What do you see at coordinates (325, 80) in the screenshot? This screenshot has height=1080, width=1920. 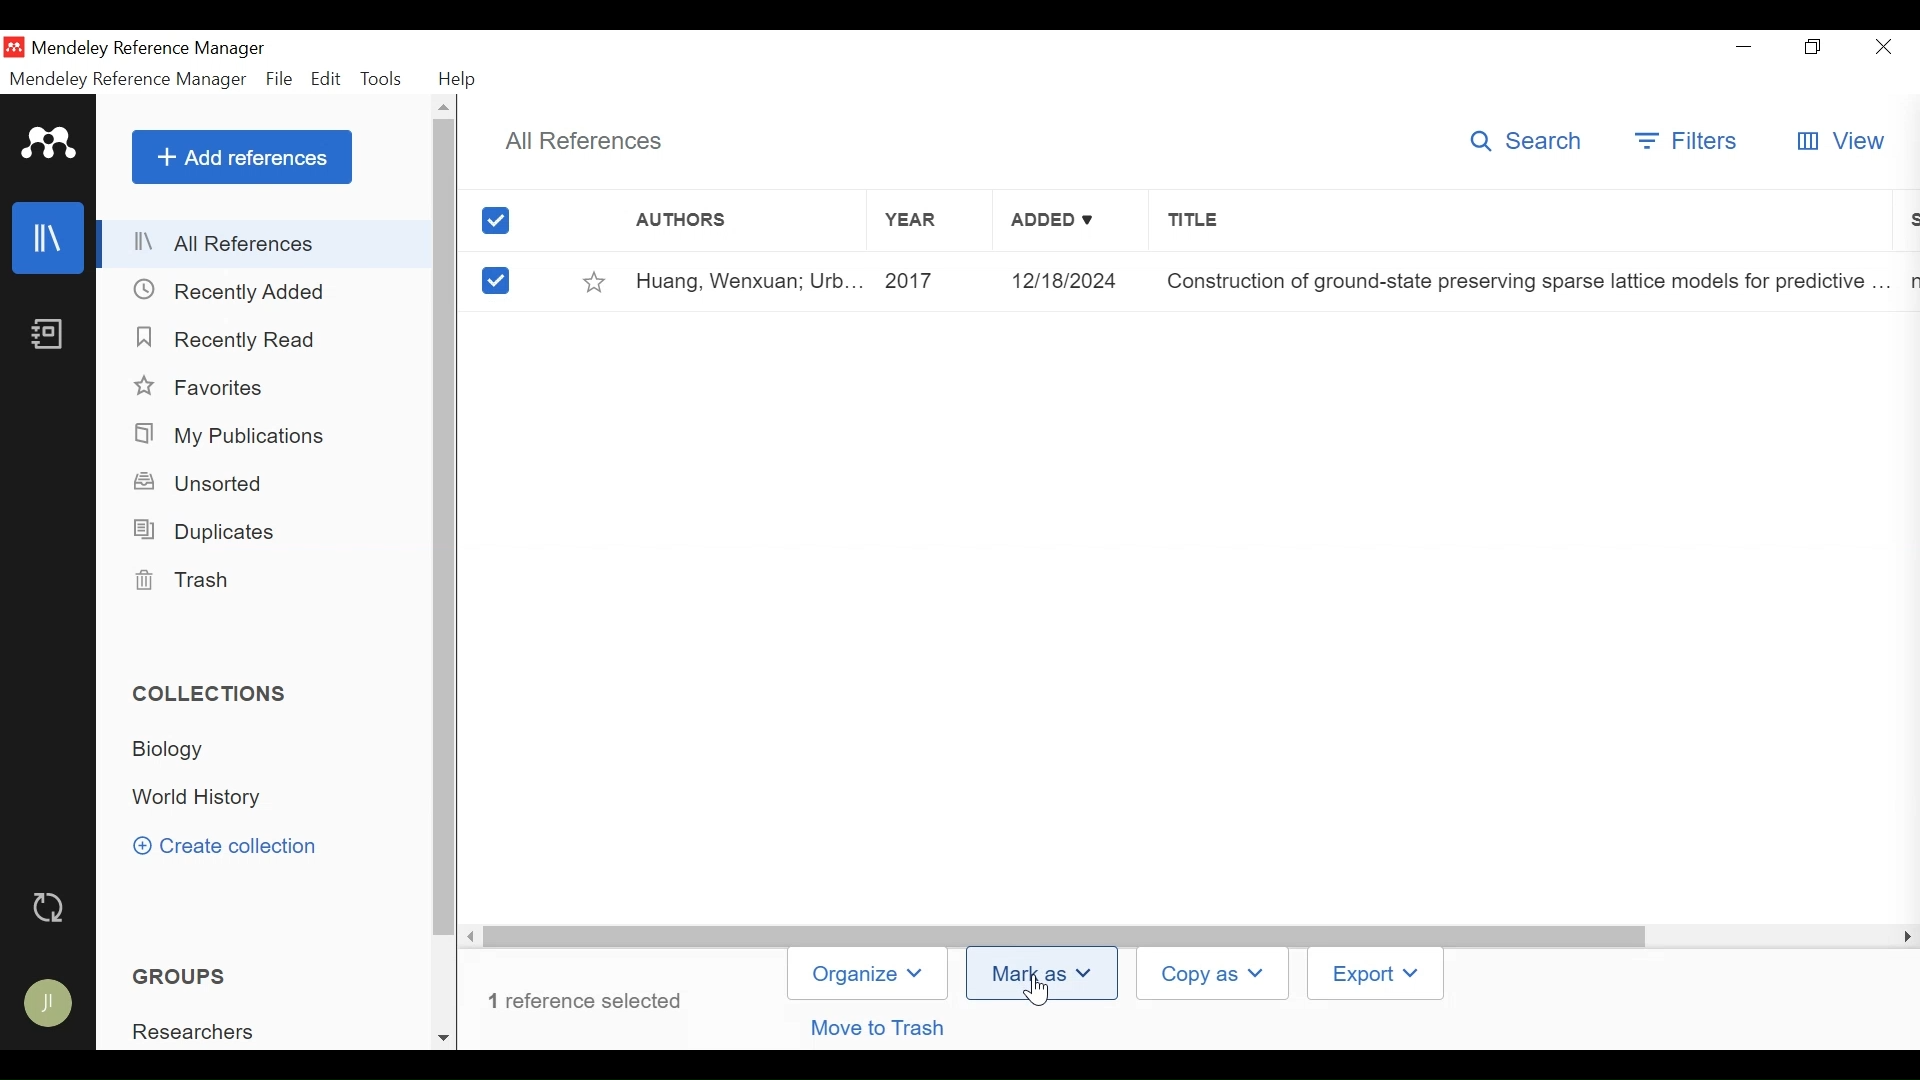 I see `Edit` at bounding box center [325, 80].